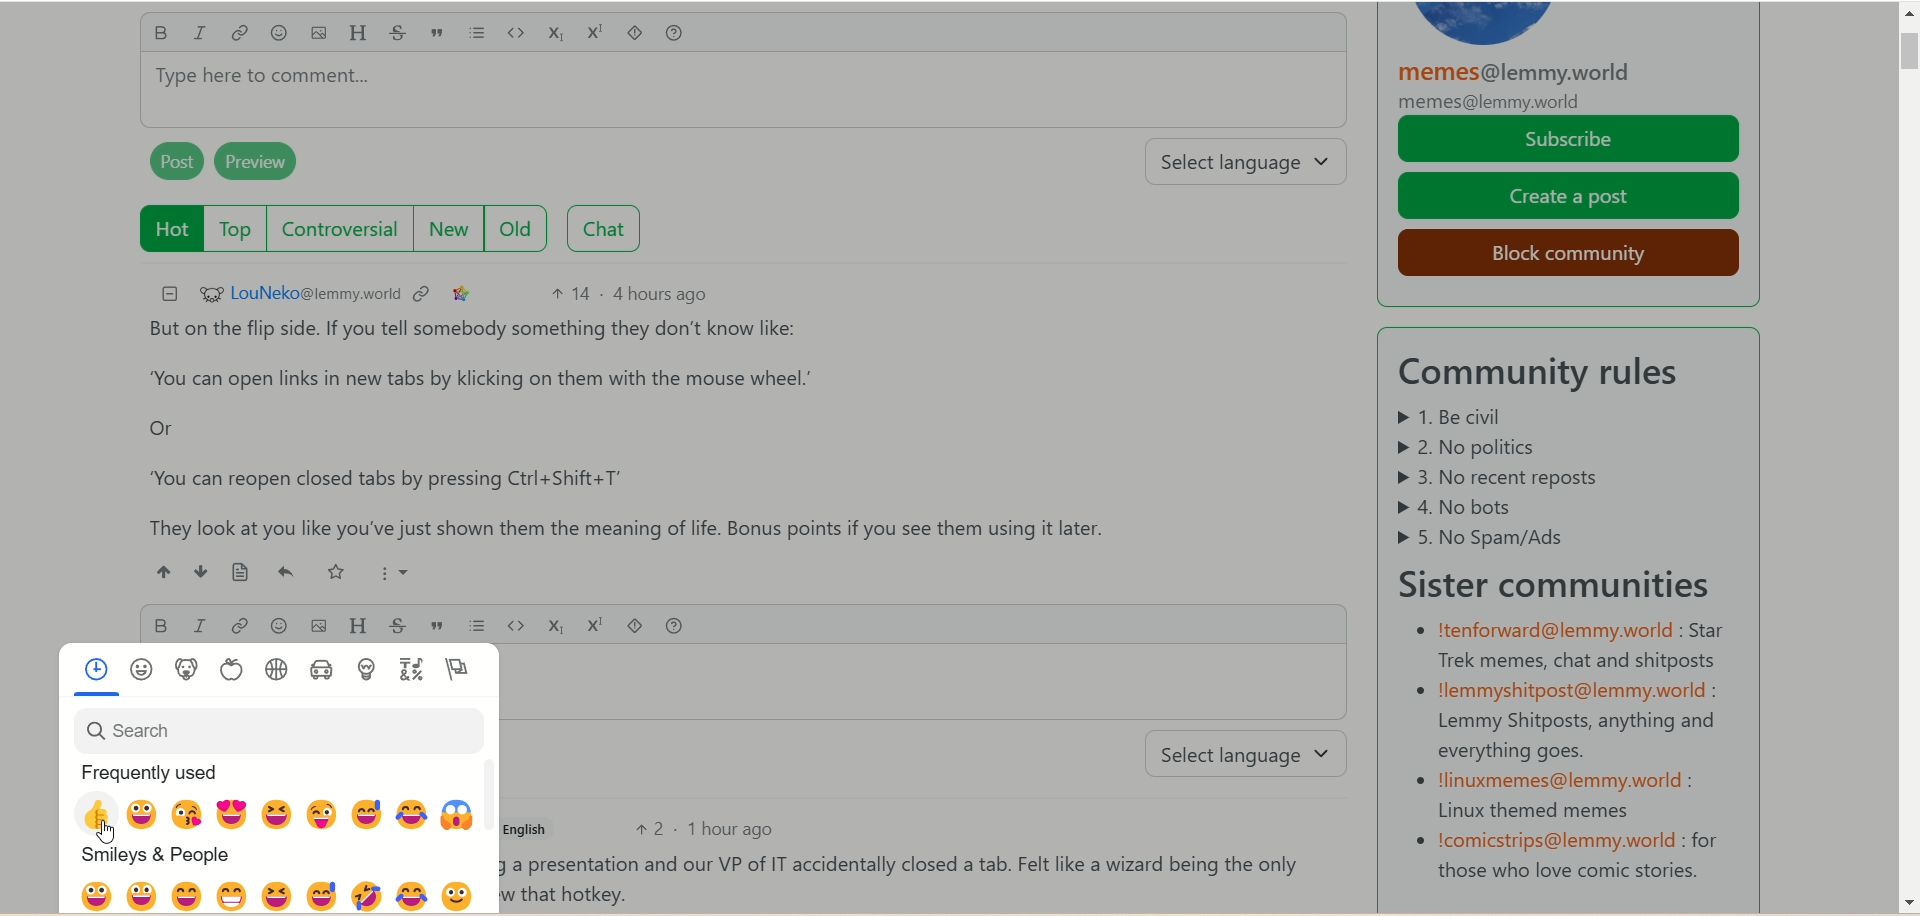 The height and width of the screenshot is (916, 1920). I want to click on memes@lemmy.world, so click(1522, 86).